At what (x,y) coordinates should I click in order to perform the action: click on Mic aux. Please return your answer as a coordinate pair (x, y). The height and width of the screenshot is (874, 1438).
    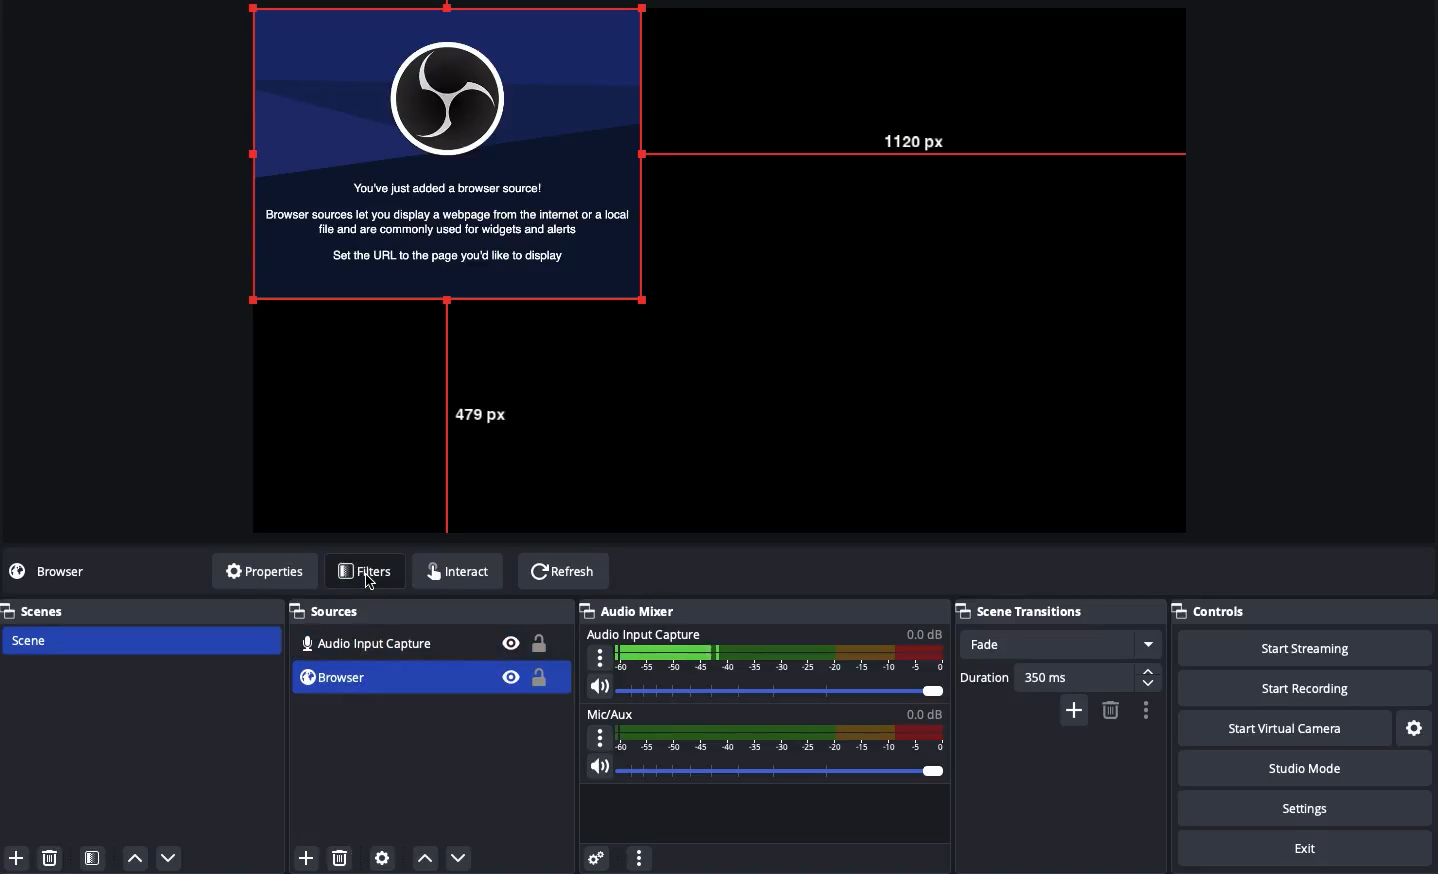
    Looking at the image, I should click on (765, 727).